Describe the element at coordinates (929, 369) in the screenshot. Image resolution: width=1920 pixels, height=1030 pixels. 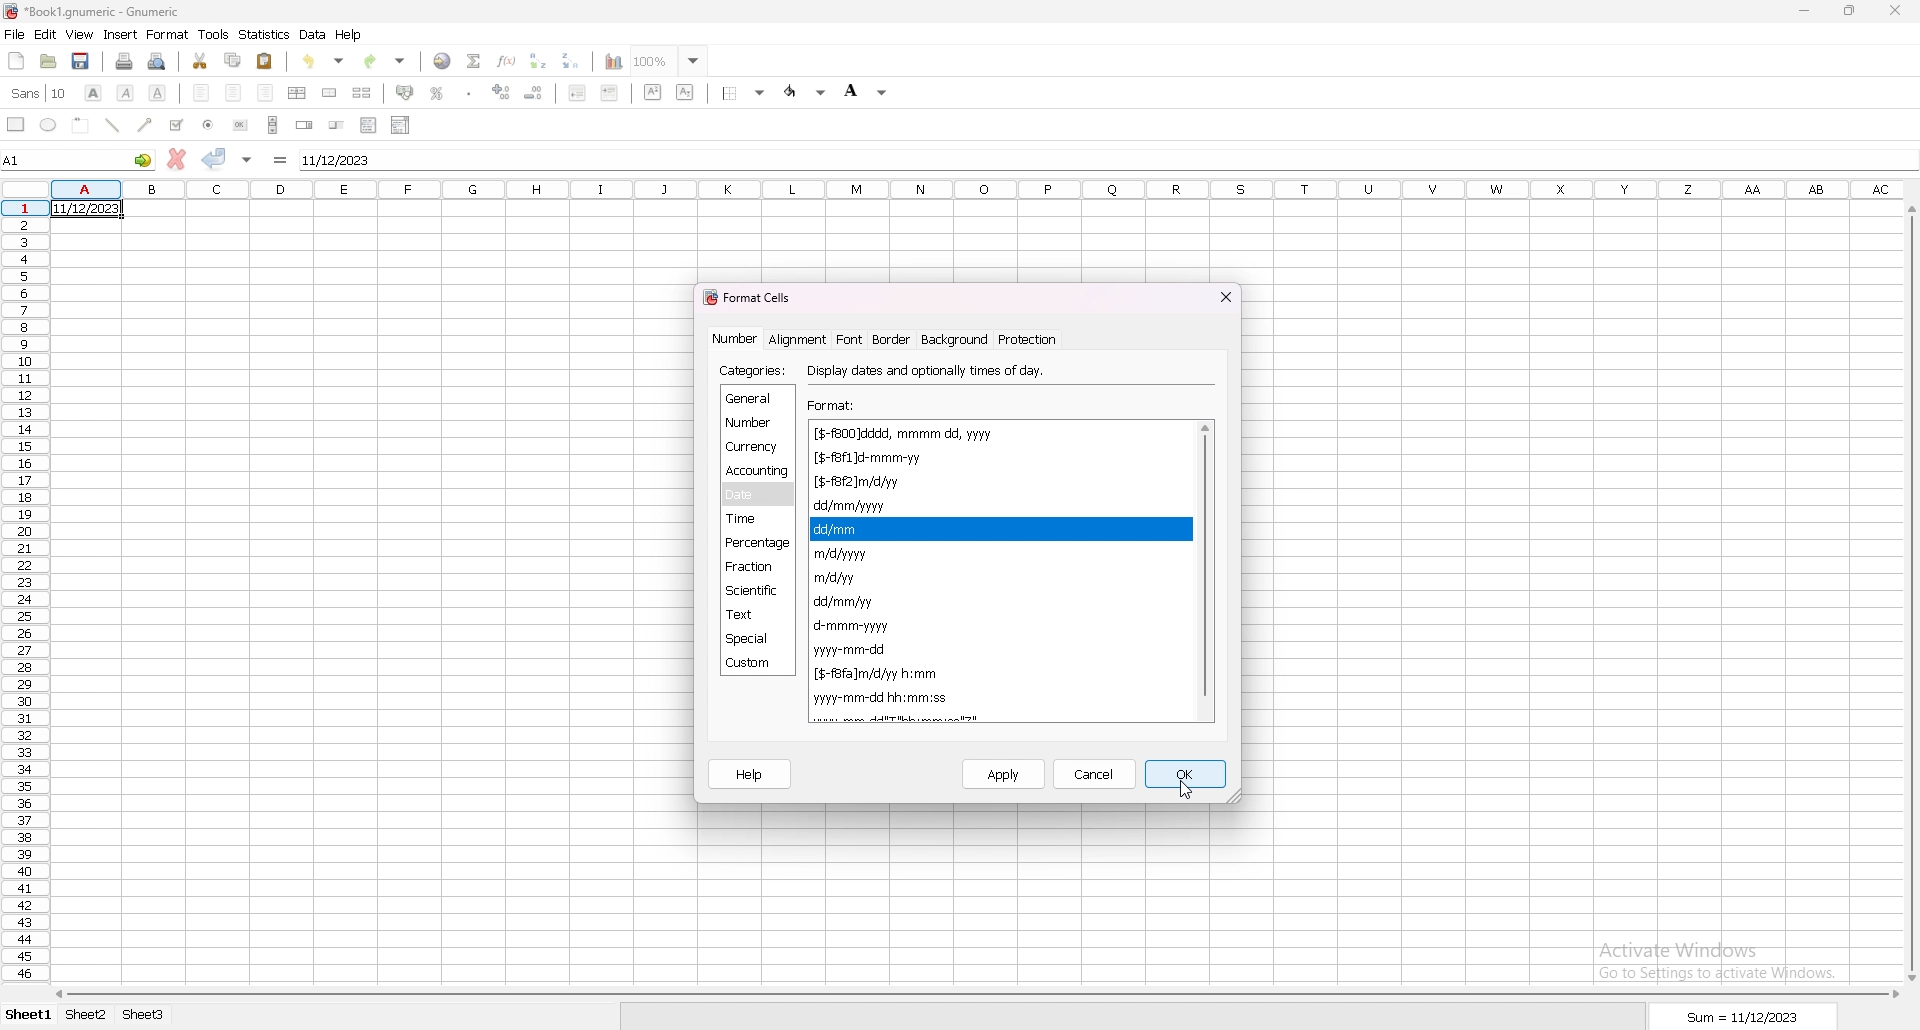
I see `display dates` at that location.